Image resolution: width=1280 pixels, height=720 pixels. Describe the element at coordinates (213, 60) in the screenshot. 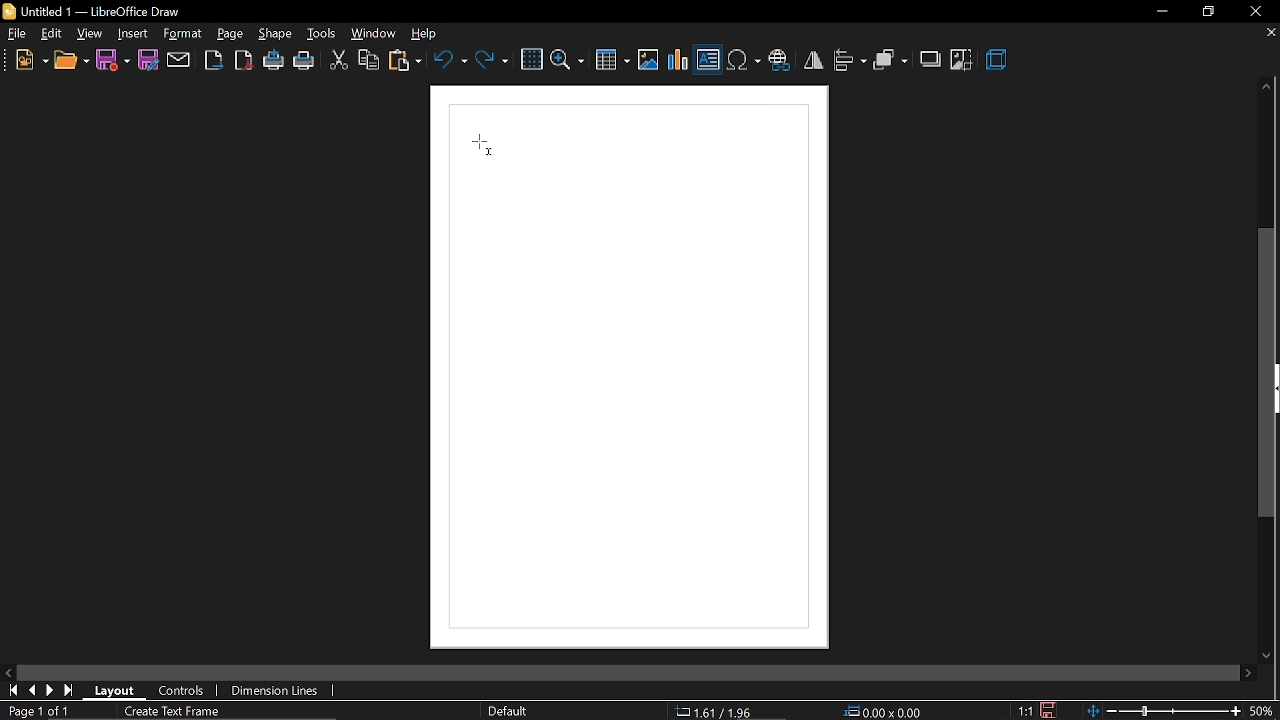

I see `export` at that location.